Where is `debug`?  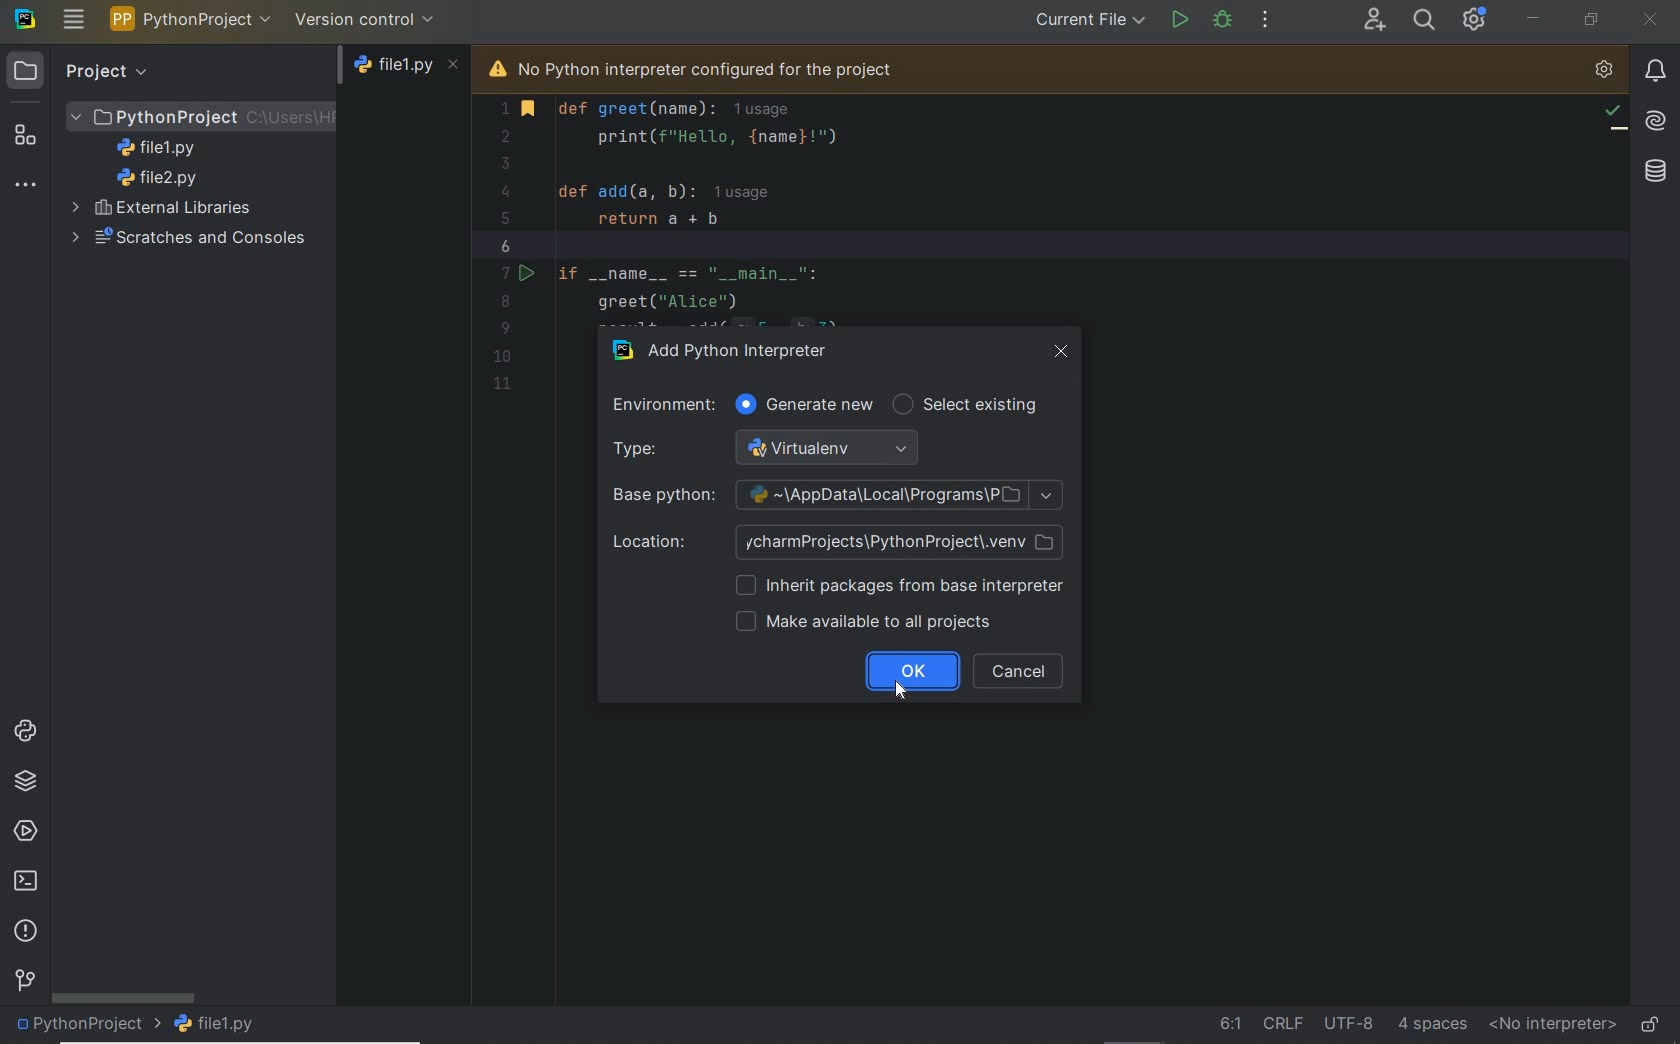 debug is located at coordinates (1224, 19).